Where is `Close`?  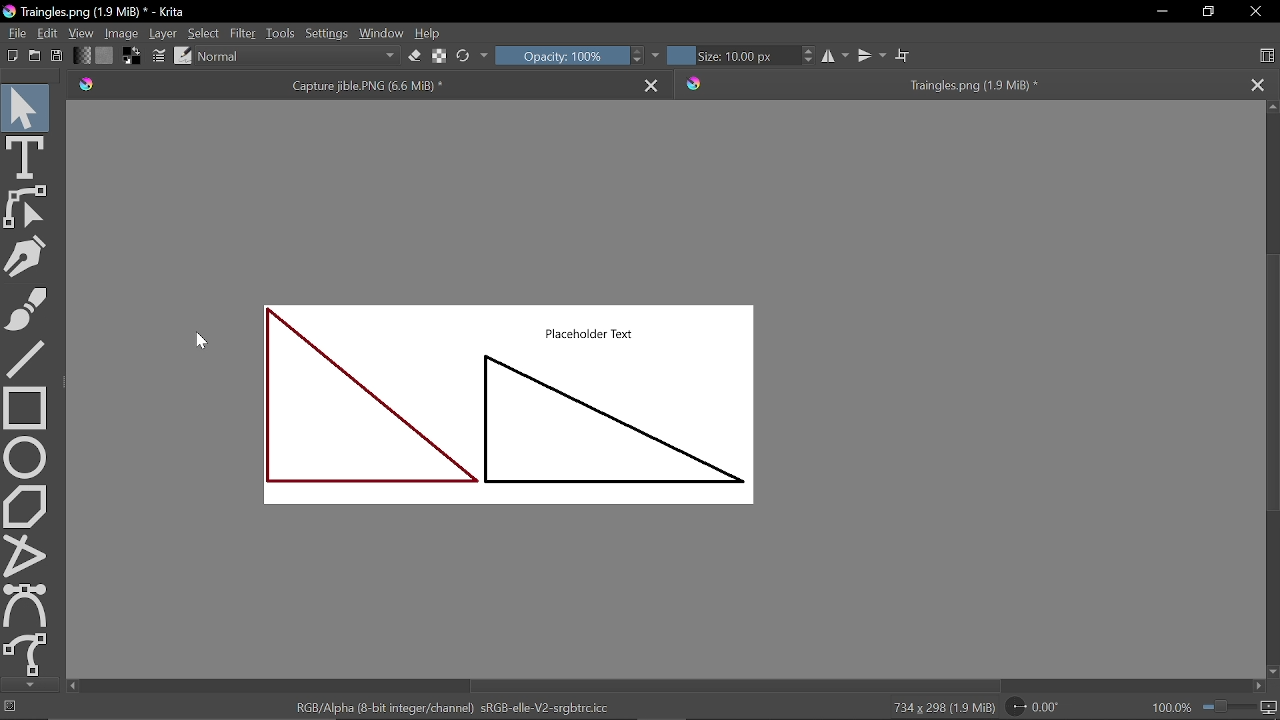
Close is located at coordinates (1255, 13).